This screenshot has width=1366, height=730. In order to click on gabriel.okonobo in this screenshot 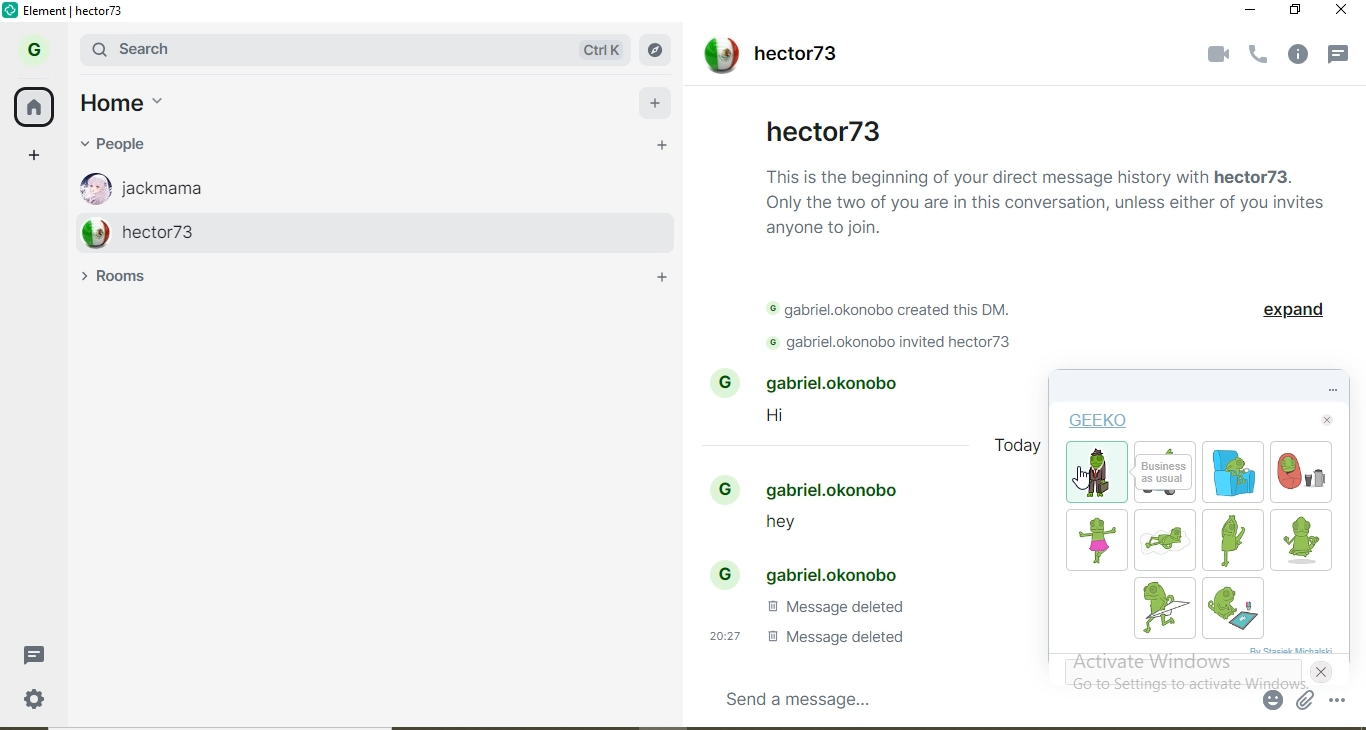, I will do `click(816, 489)`.